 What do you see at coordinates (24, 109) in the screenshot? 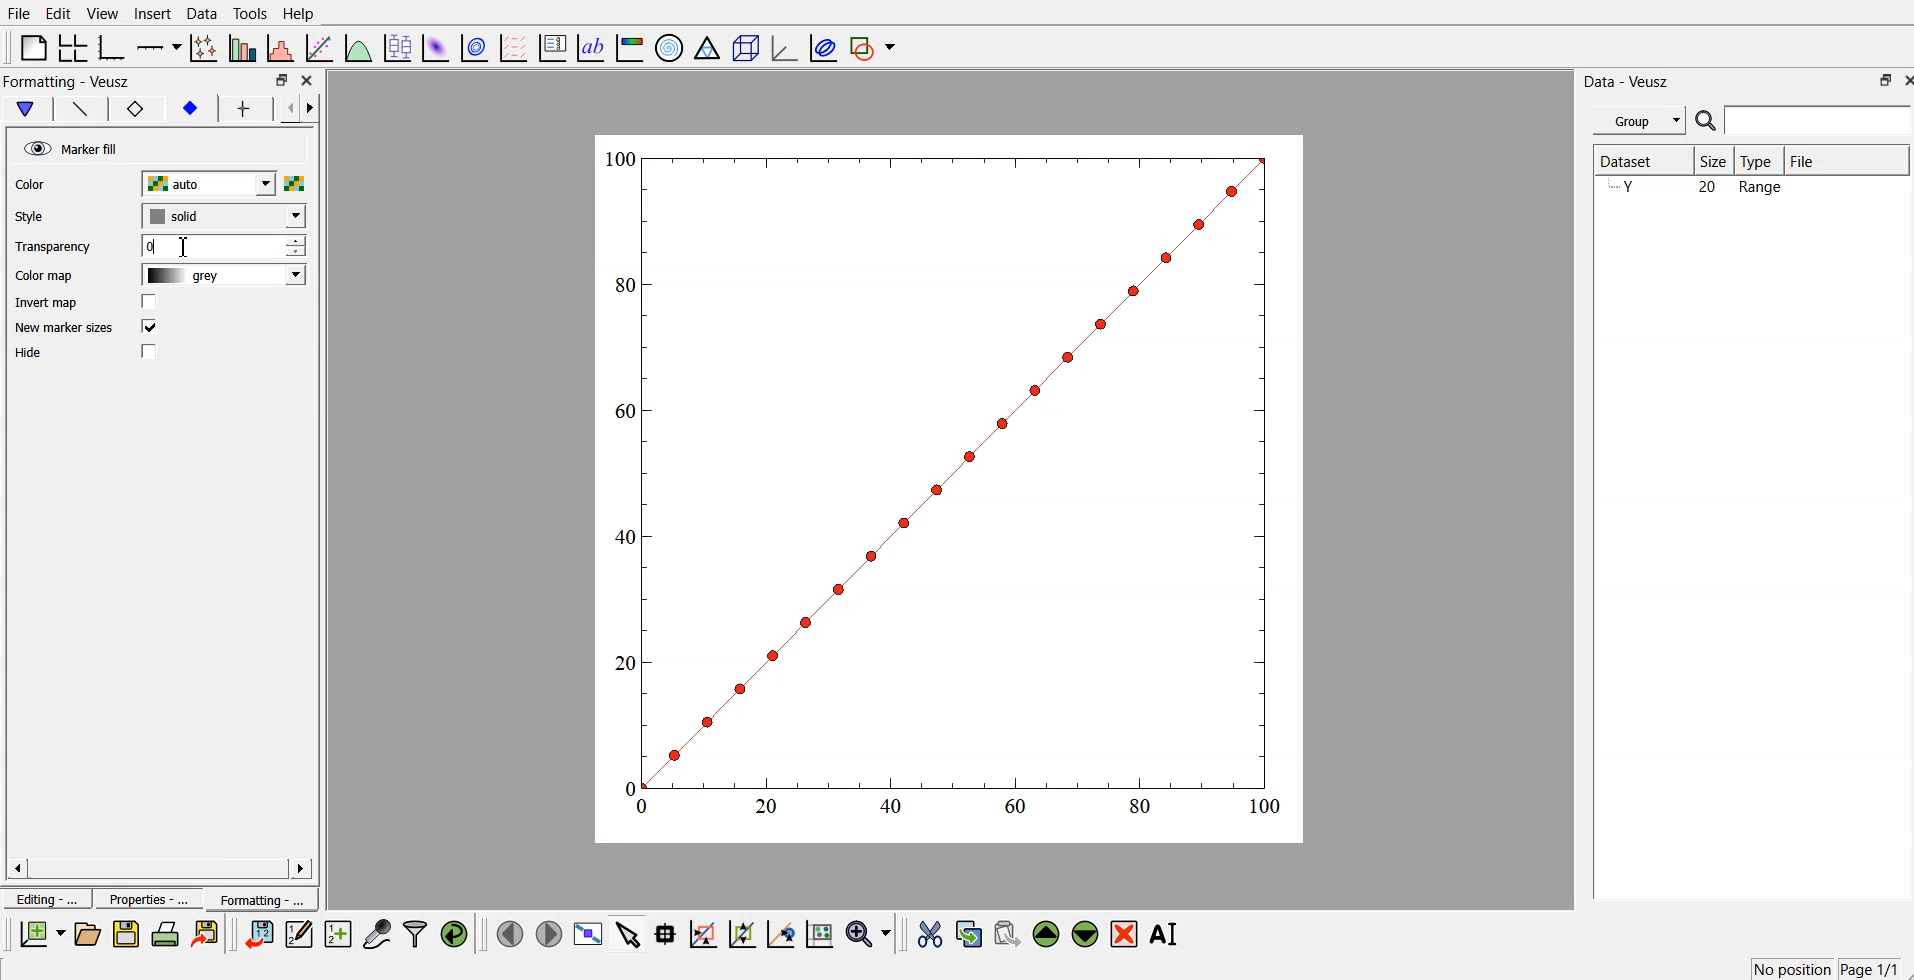
I see `shape fill` at bounding box center [24, 109].